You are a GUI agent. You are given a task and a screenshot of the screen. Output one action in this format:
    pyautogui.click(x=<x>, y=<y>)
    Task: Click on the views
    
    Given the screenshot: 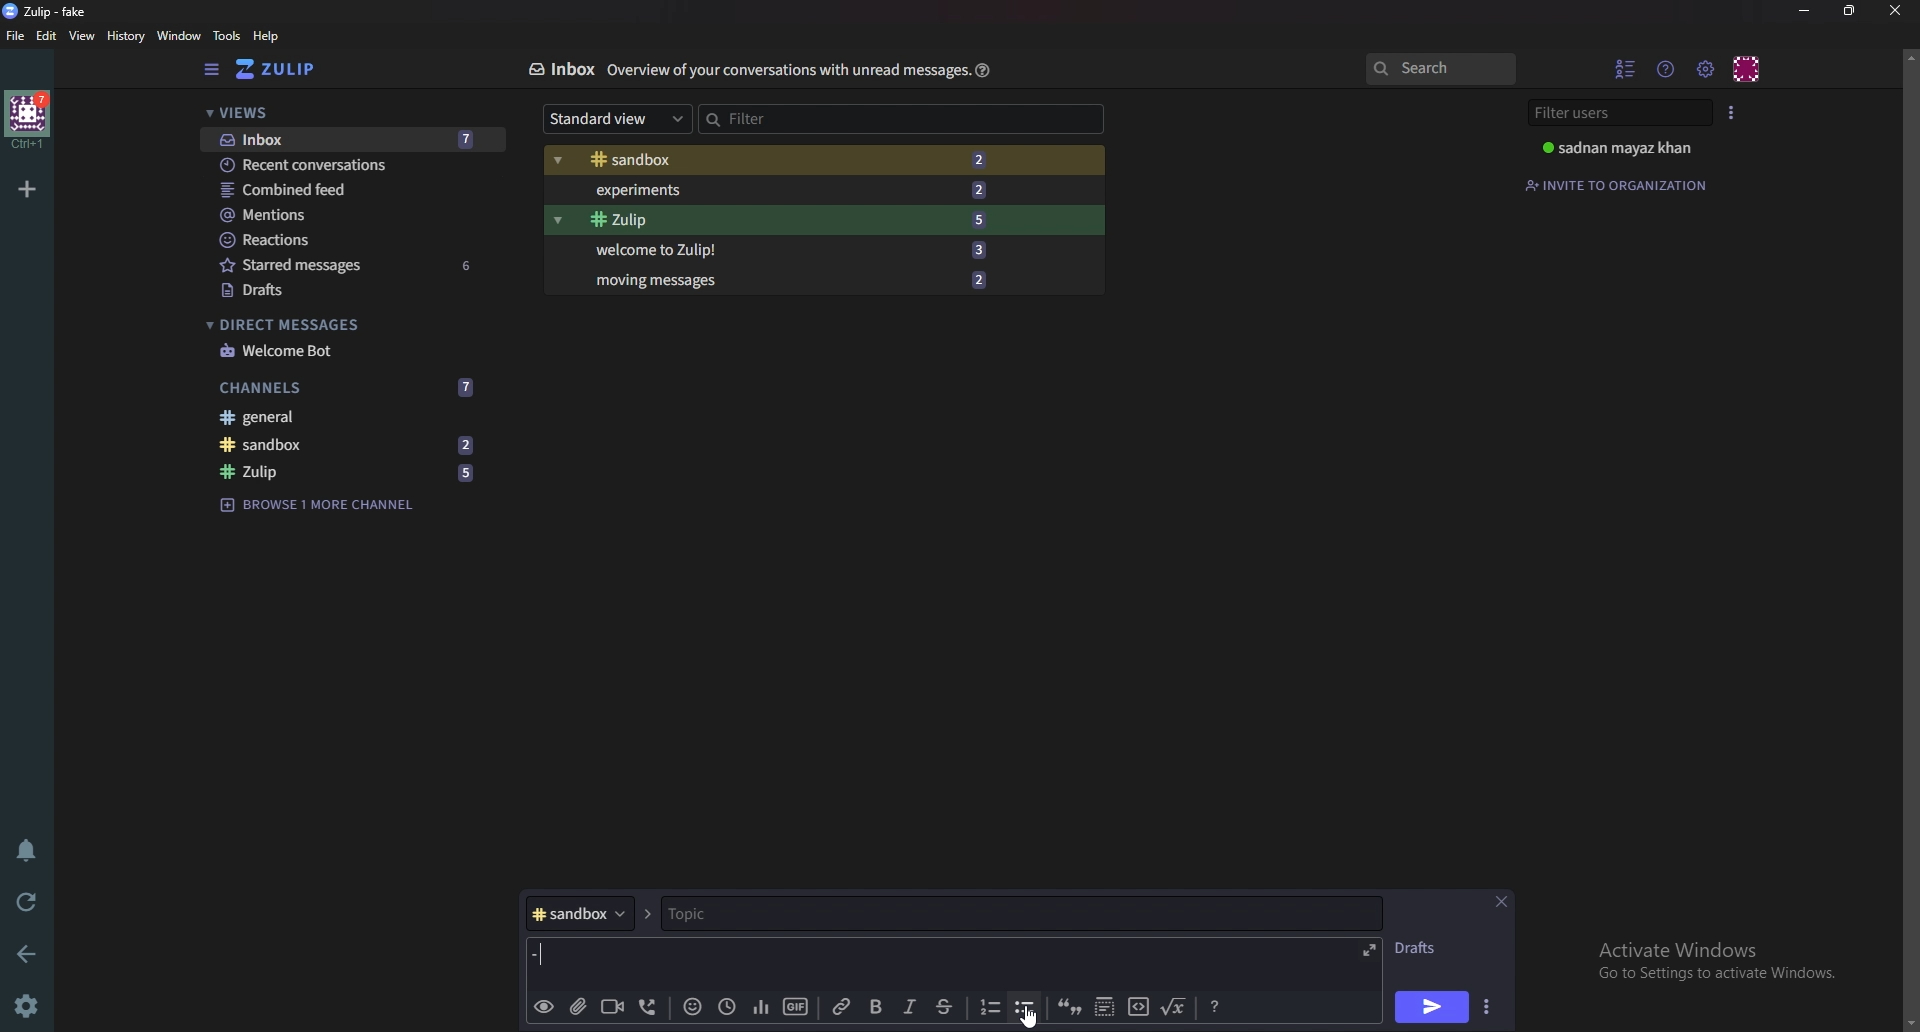 What is the action you would take?
    pyautogui.click(x=352, y=114)
    